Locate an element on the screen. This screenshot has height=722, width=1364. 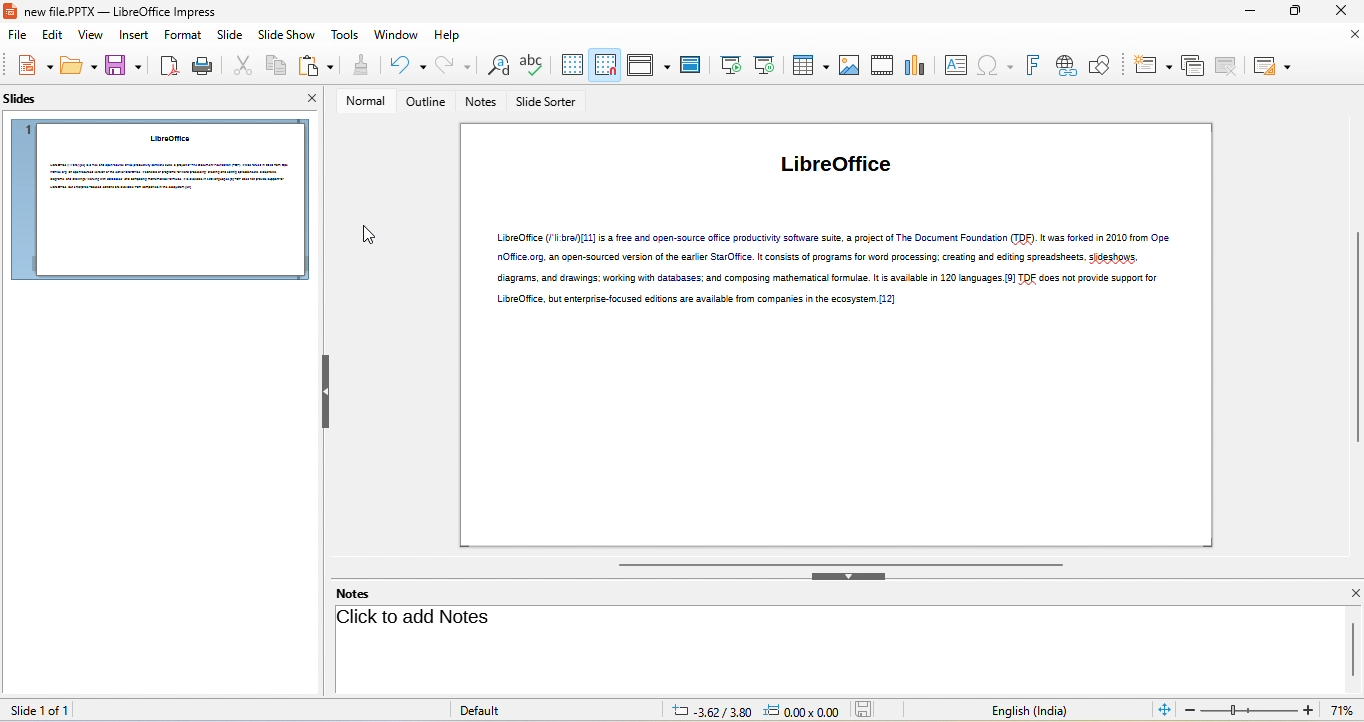
file is located at coordinates (14, 35).